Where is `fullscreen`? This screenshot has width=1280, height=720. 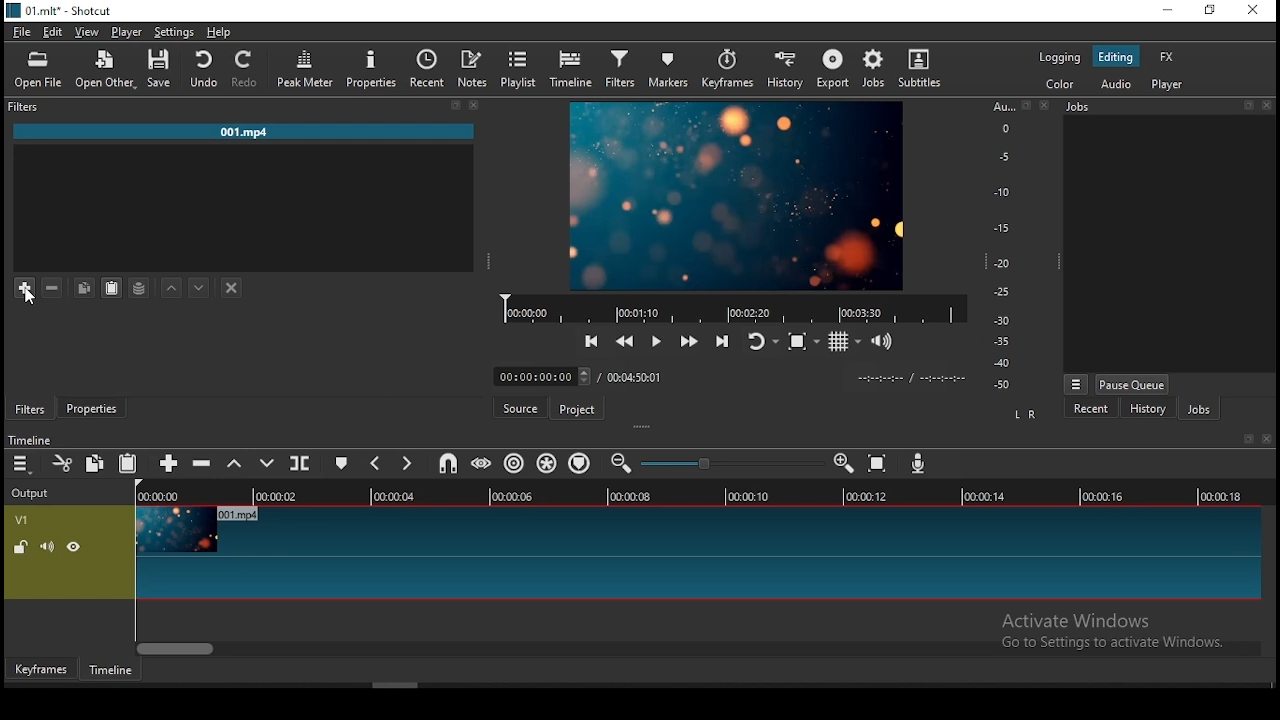
fullscreen is located at coordinates (453, 107).